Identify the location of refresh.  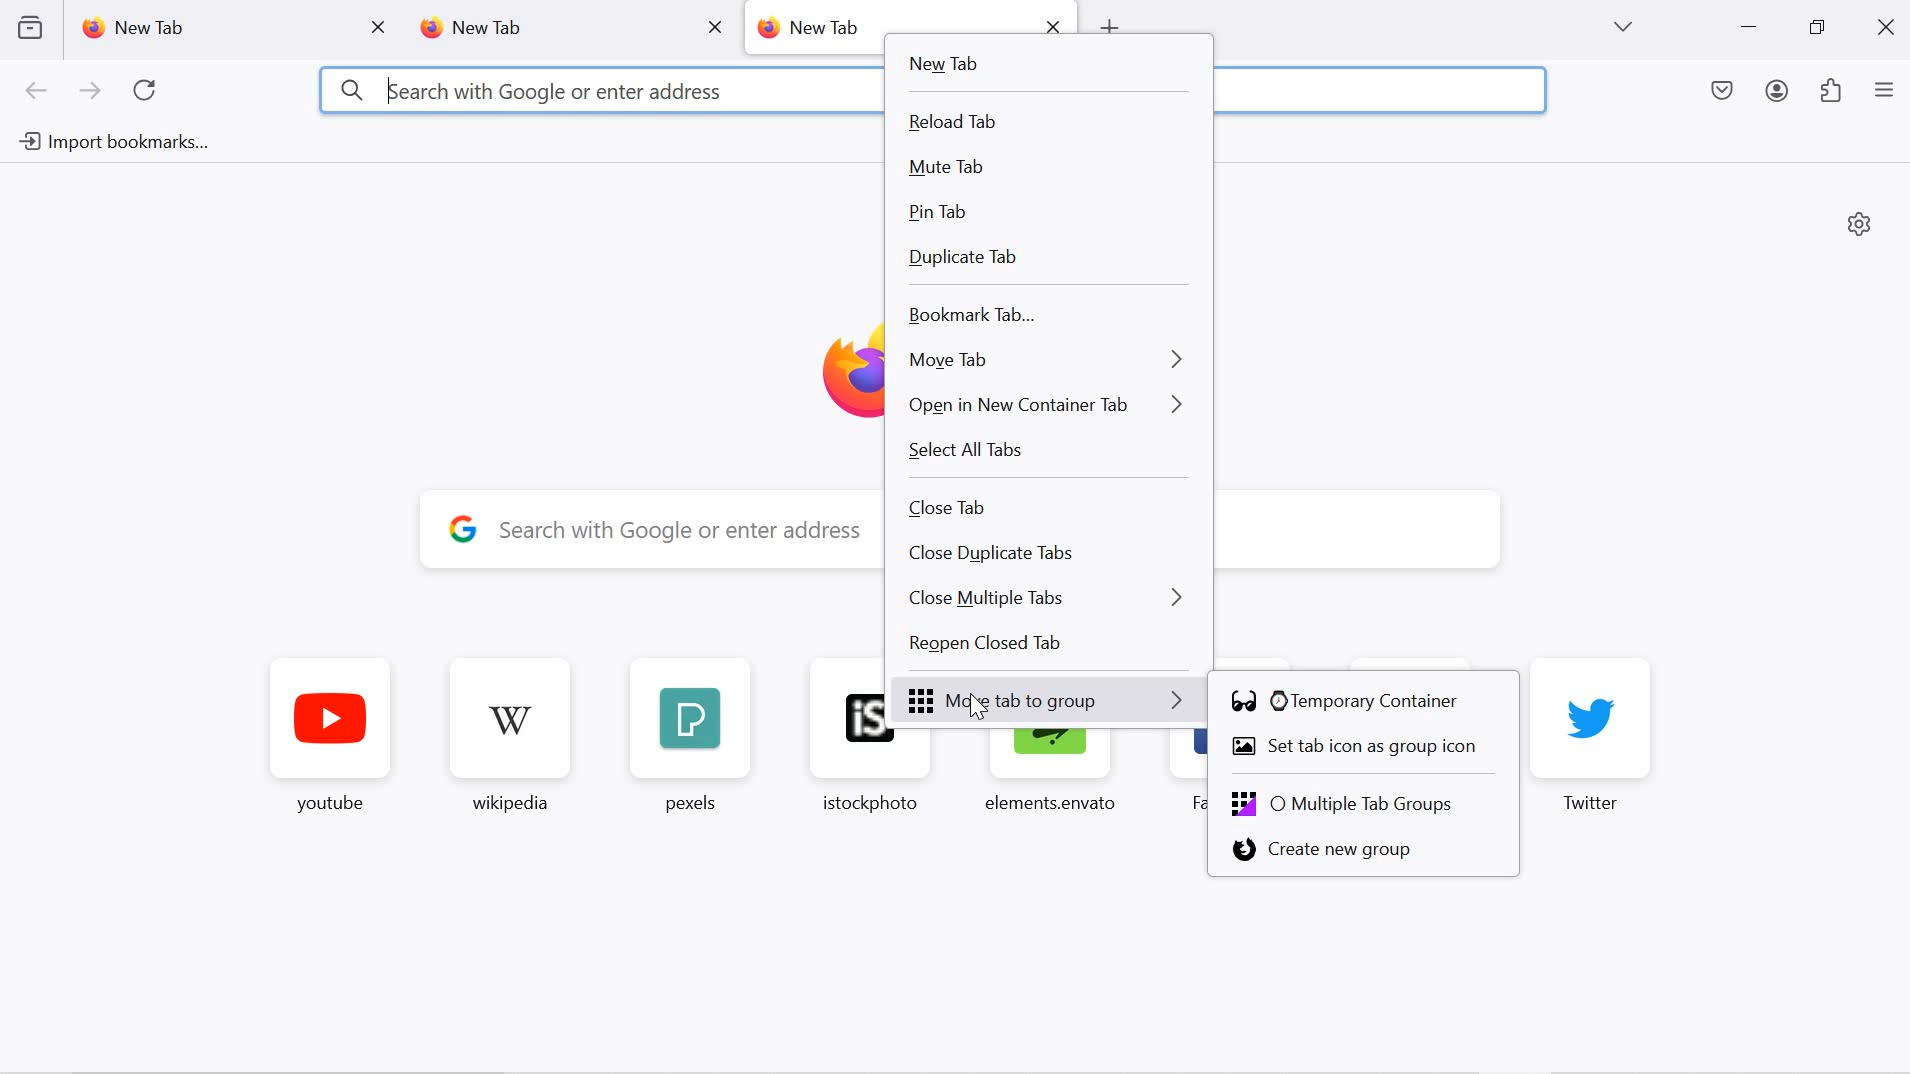
(146, 91).